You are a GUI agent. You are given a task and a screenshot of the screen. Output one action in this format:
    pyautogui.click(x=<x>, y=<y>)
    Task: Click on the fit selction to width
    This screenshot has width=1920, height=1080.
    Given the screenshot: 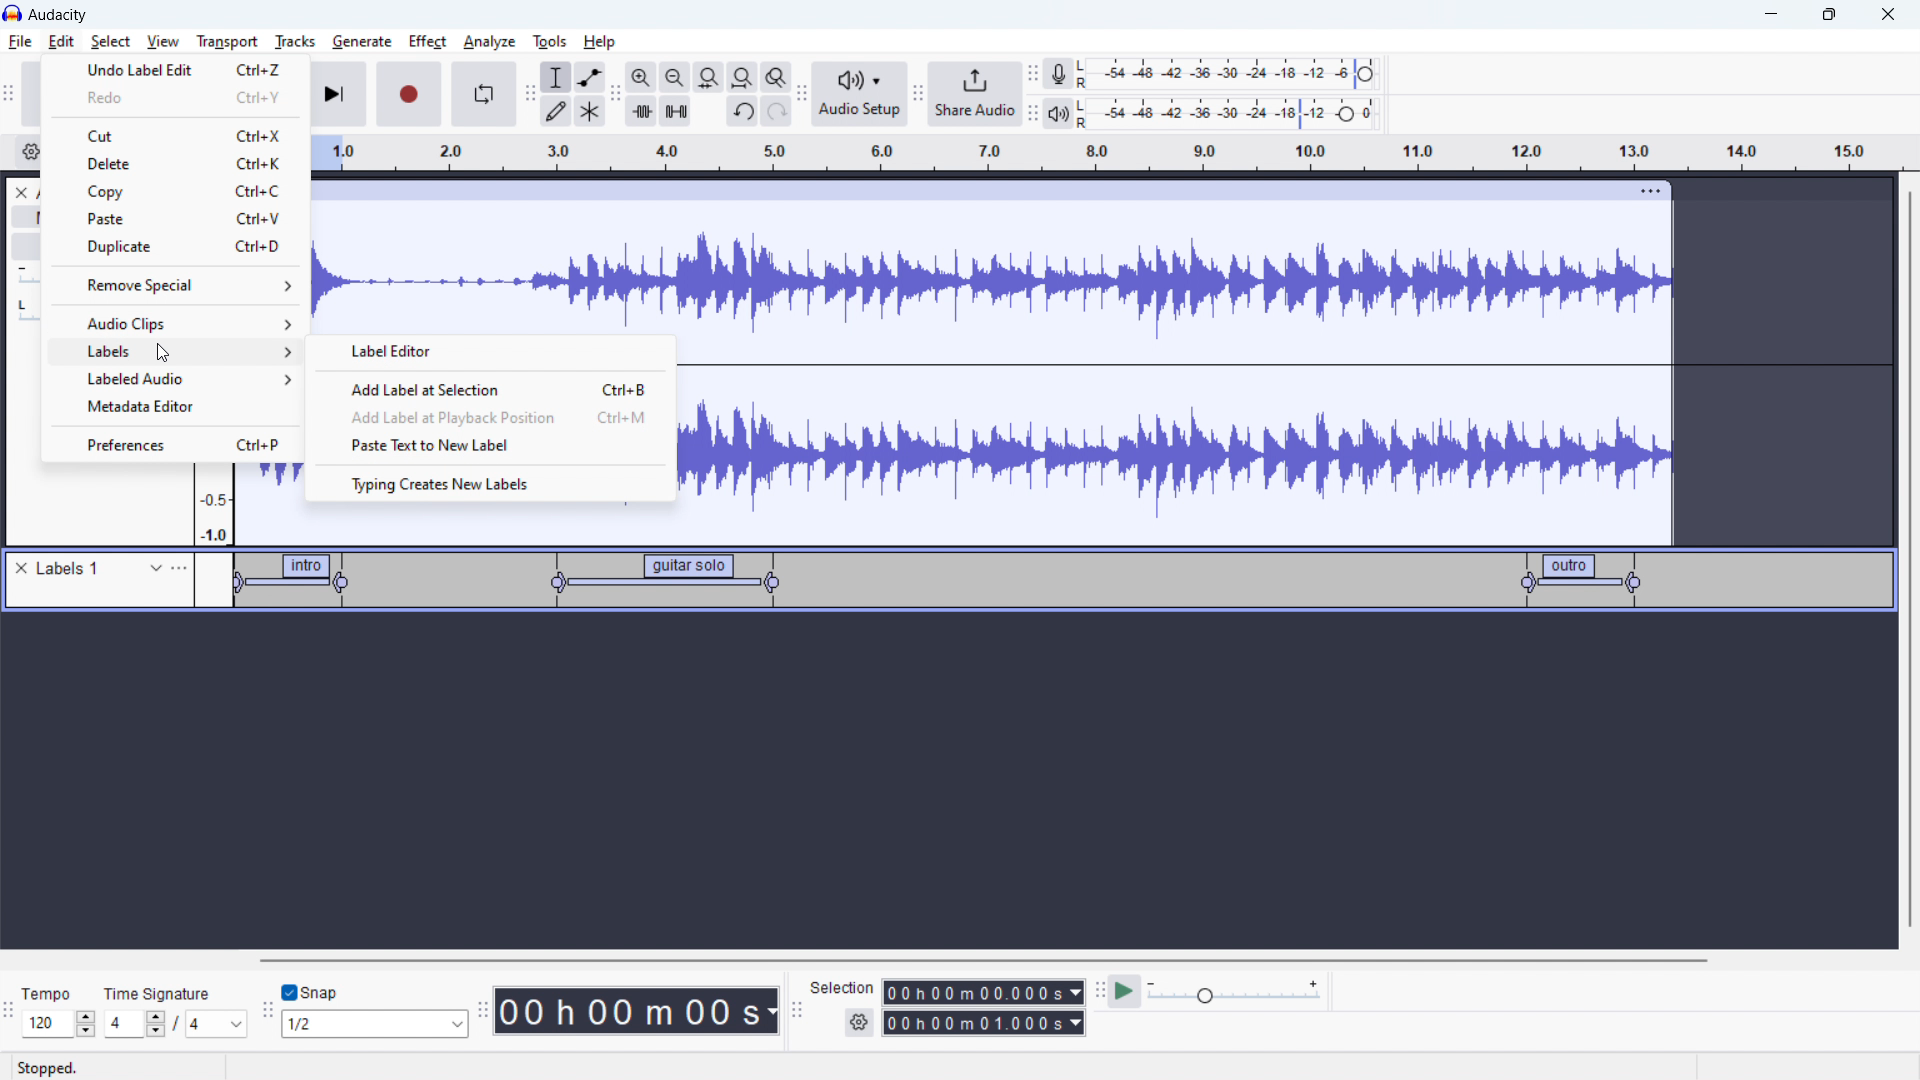 What is the action you would take?
    pyautogui.click(x=709, y=78)
    